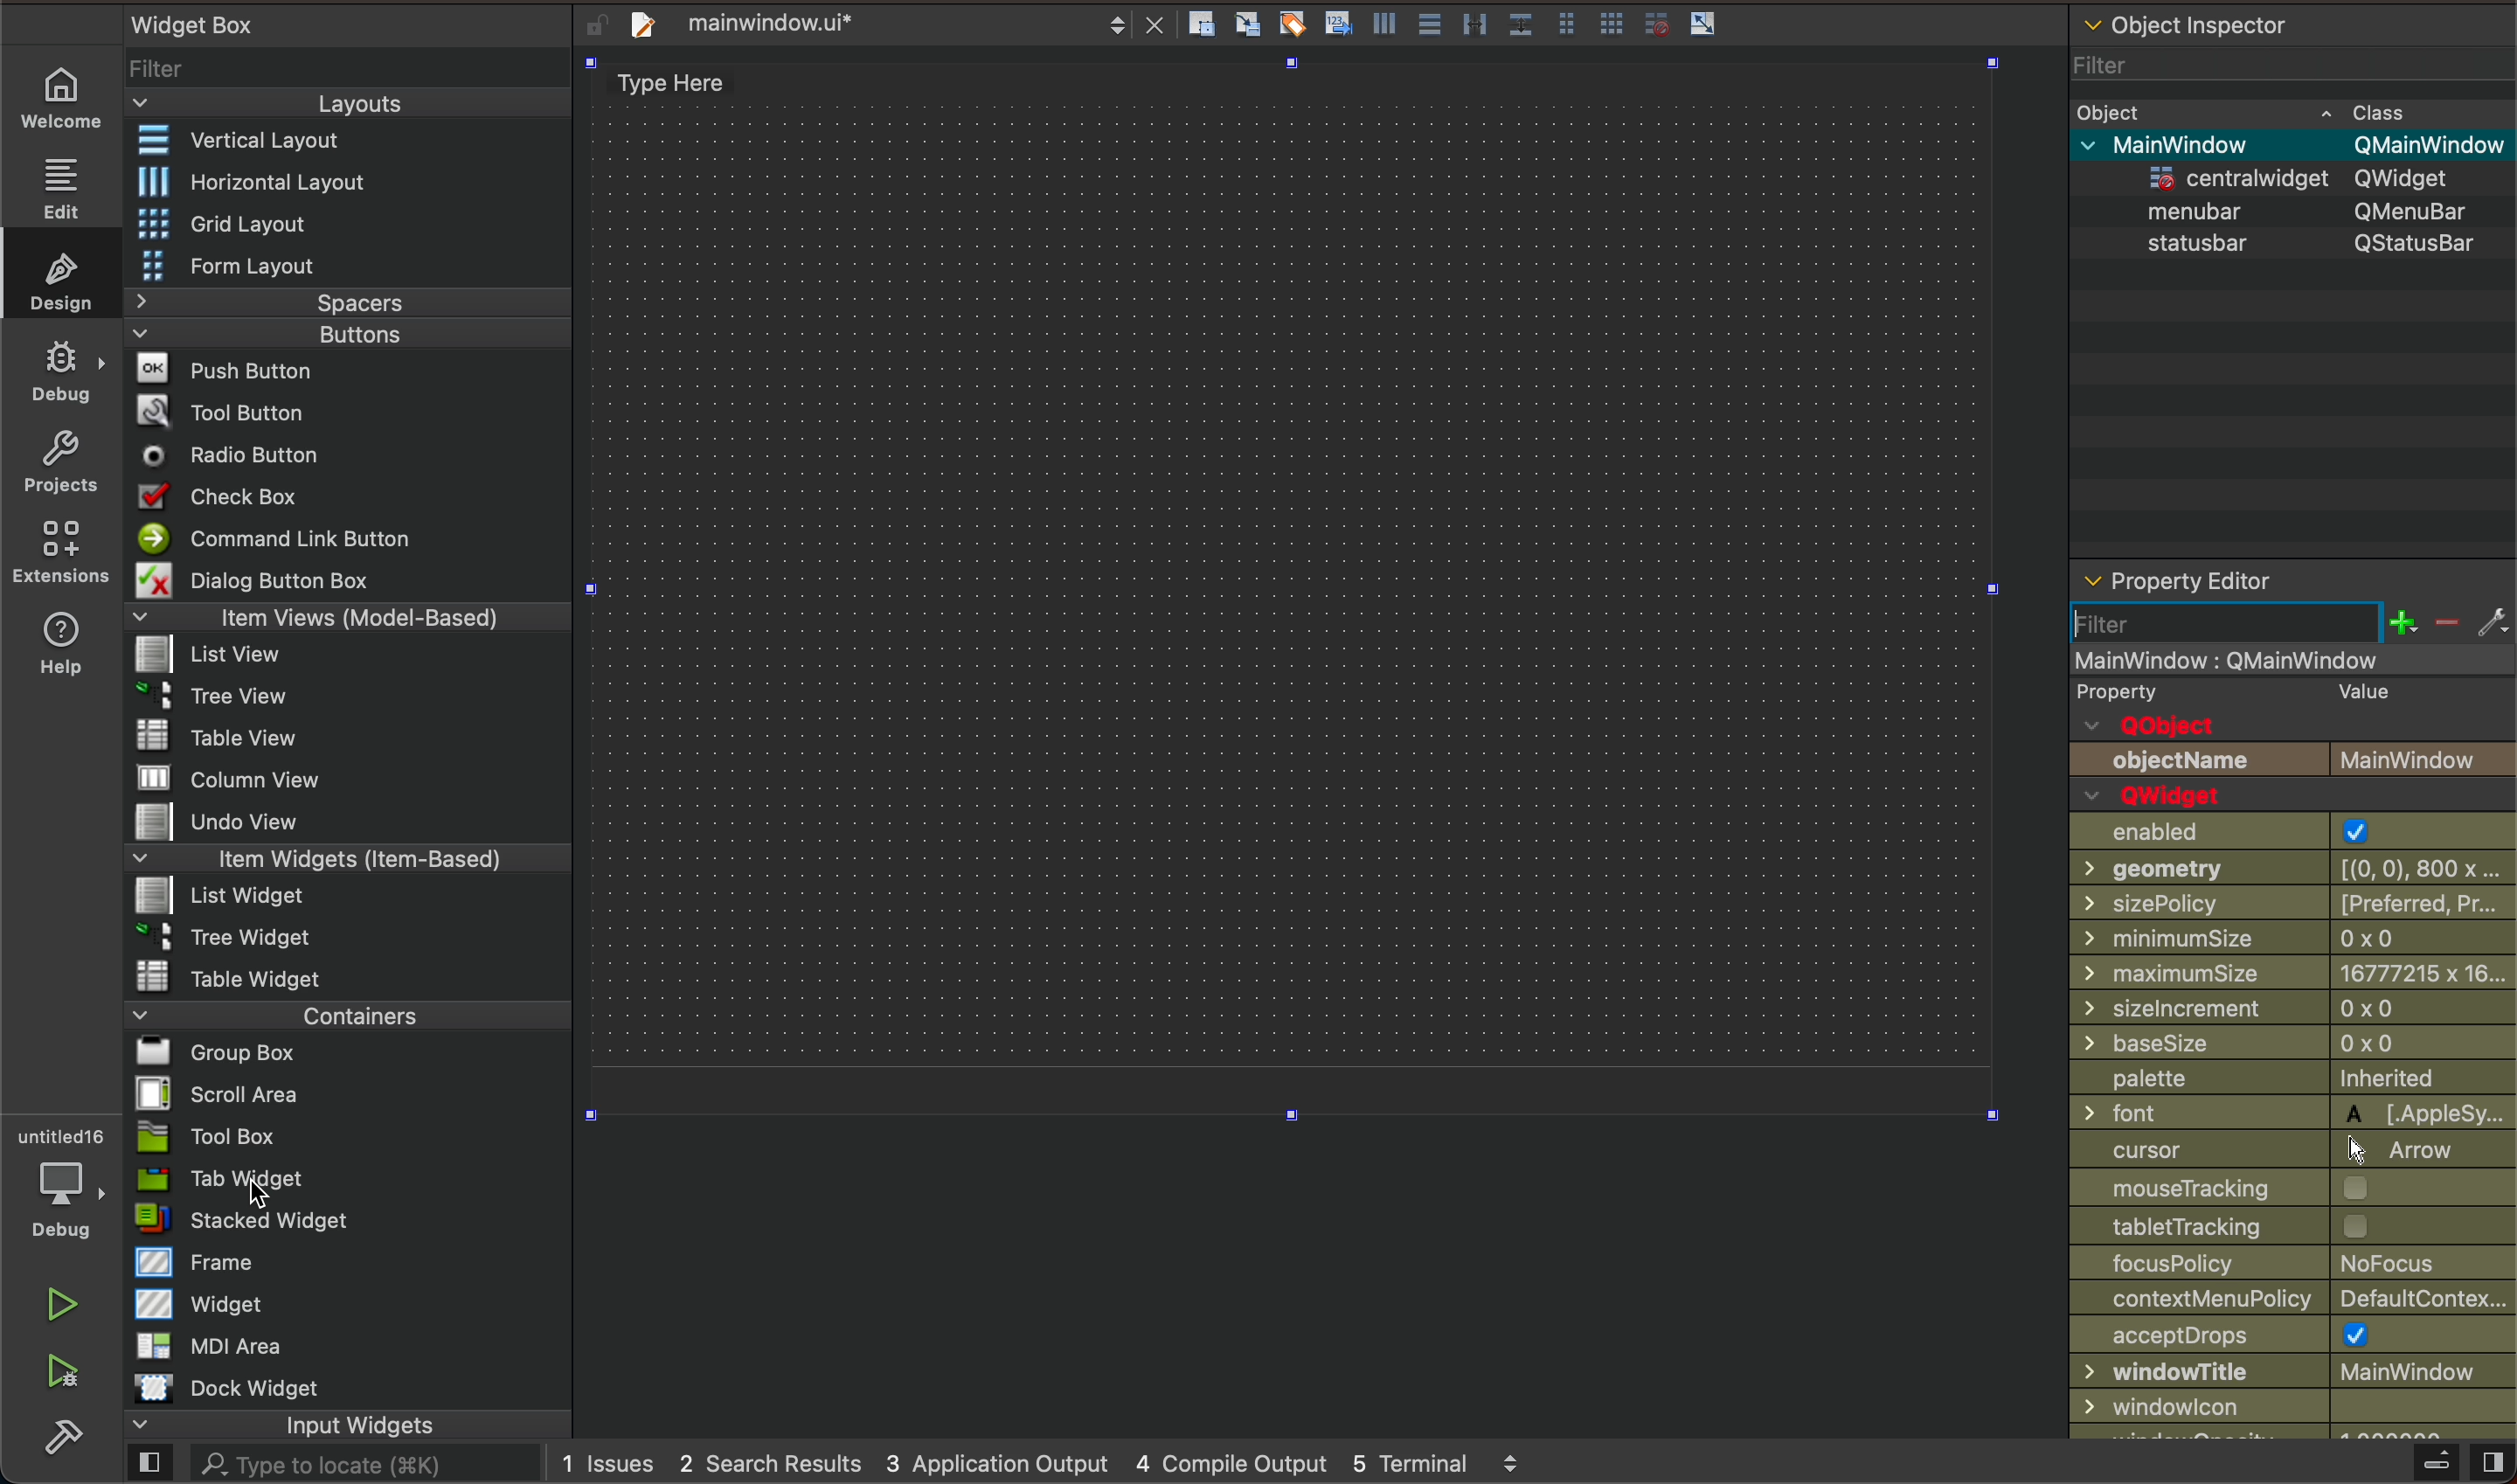 Image resolution: width=2517 pixels, height=1484 pixels. What do you see at coordinates (347, 333) in the screenshot?
I see `Buttons` at bounding box center [347, 333].